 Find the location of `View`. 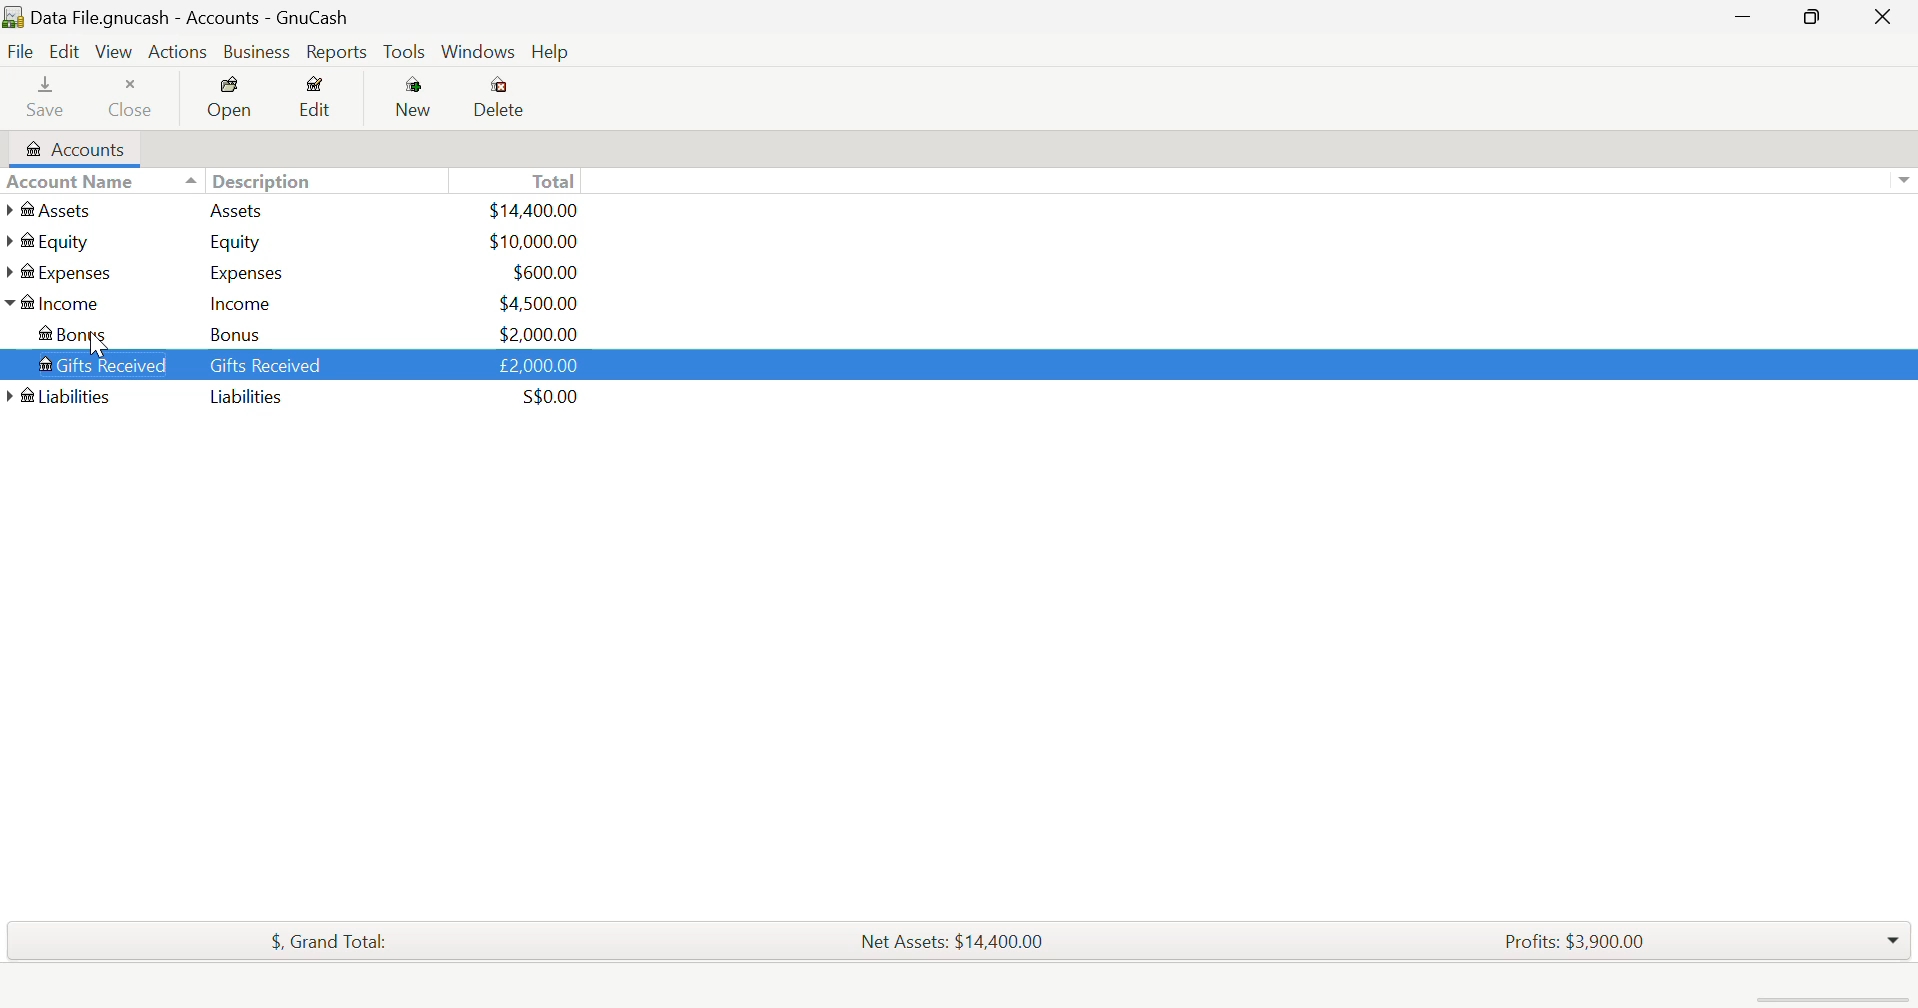

View is located at coordinates (115, 50).